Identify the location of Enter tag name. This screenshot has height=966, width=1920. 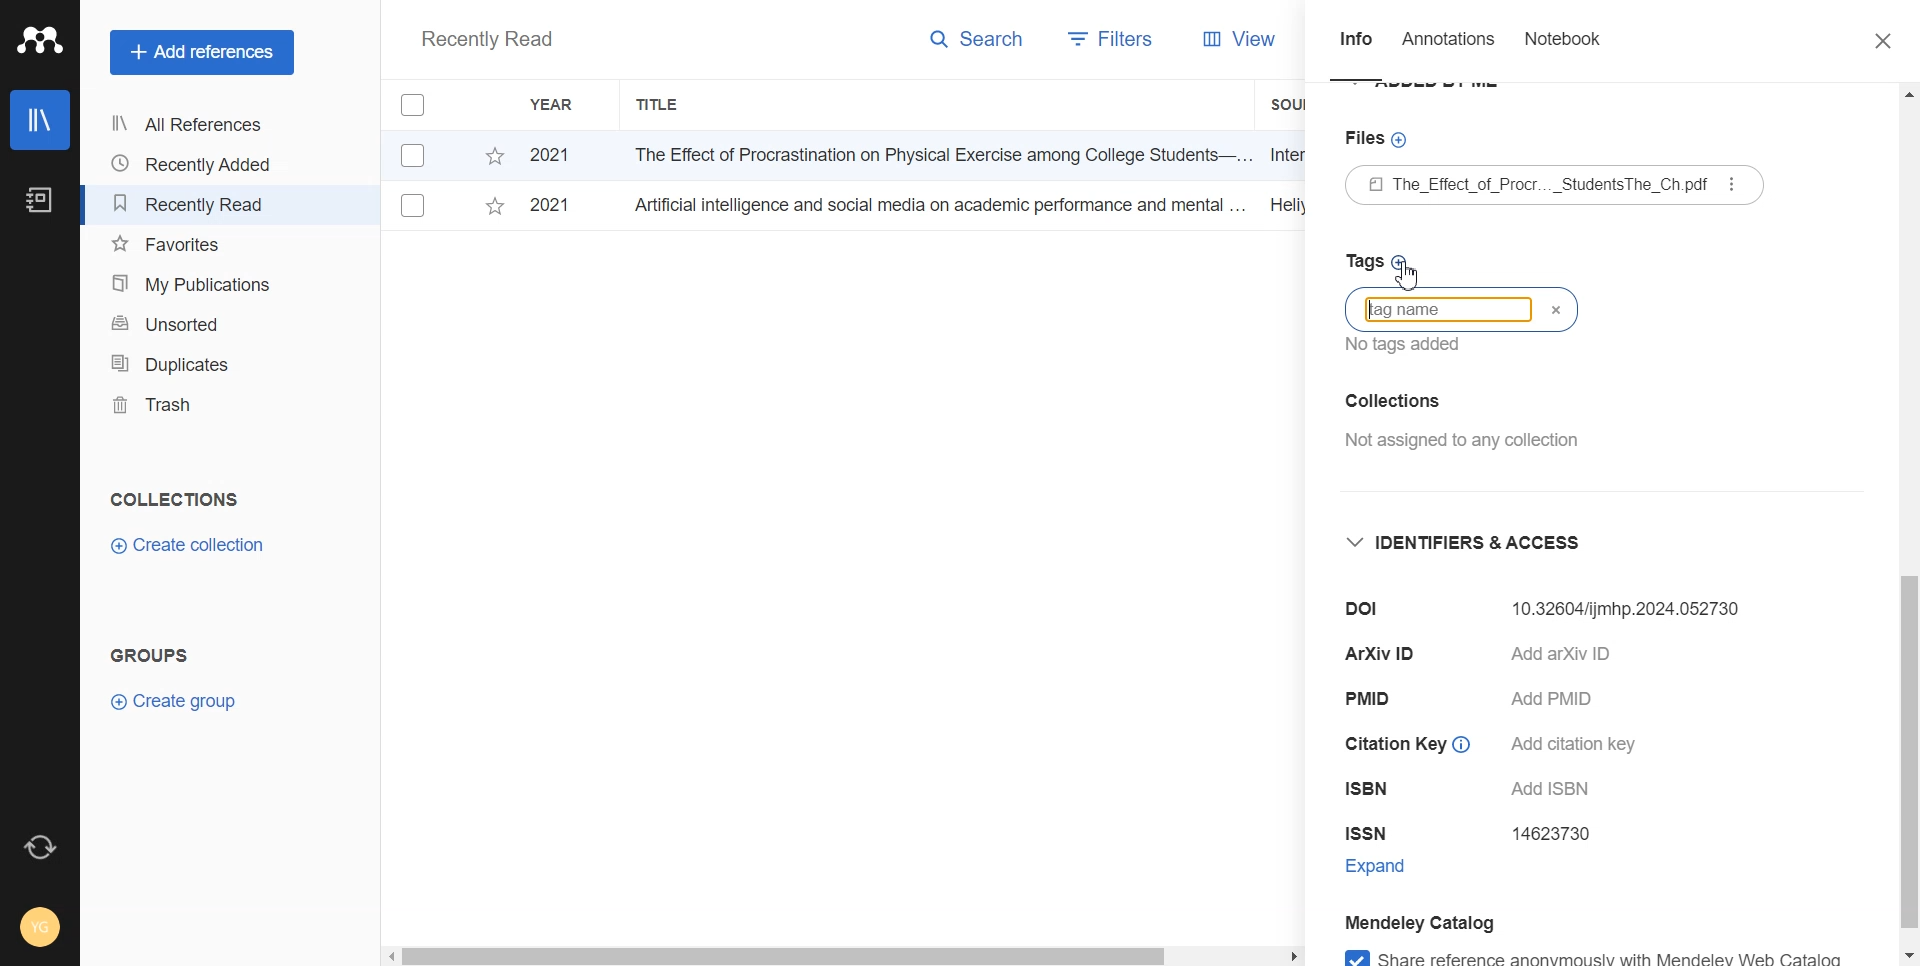
(1462, 309).